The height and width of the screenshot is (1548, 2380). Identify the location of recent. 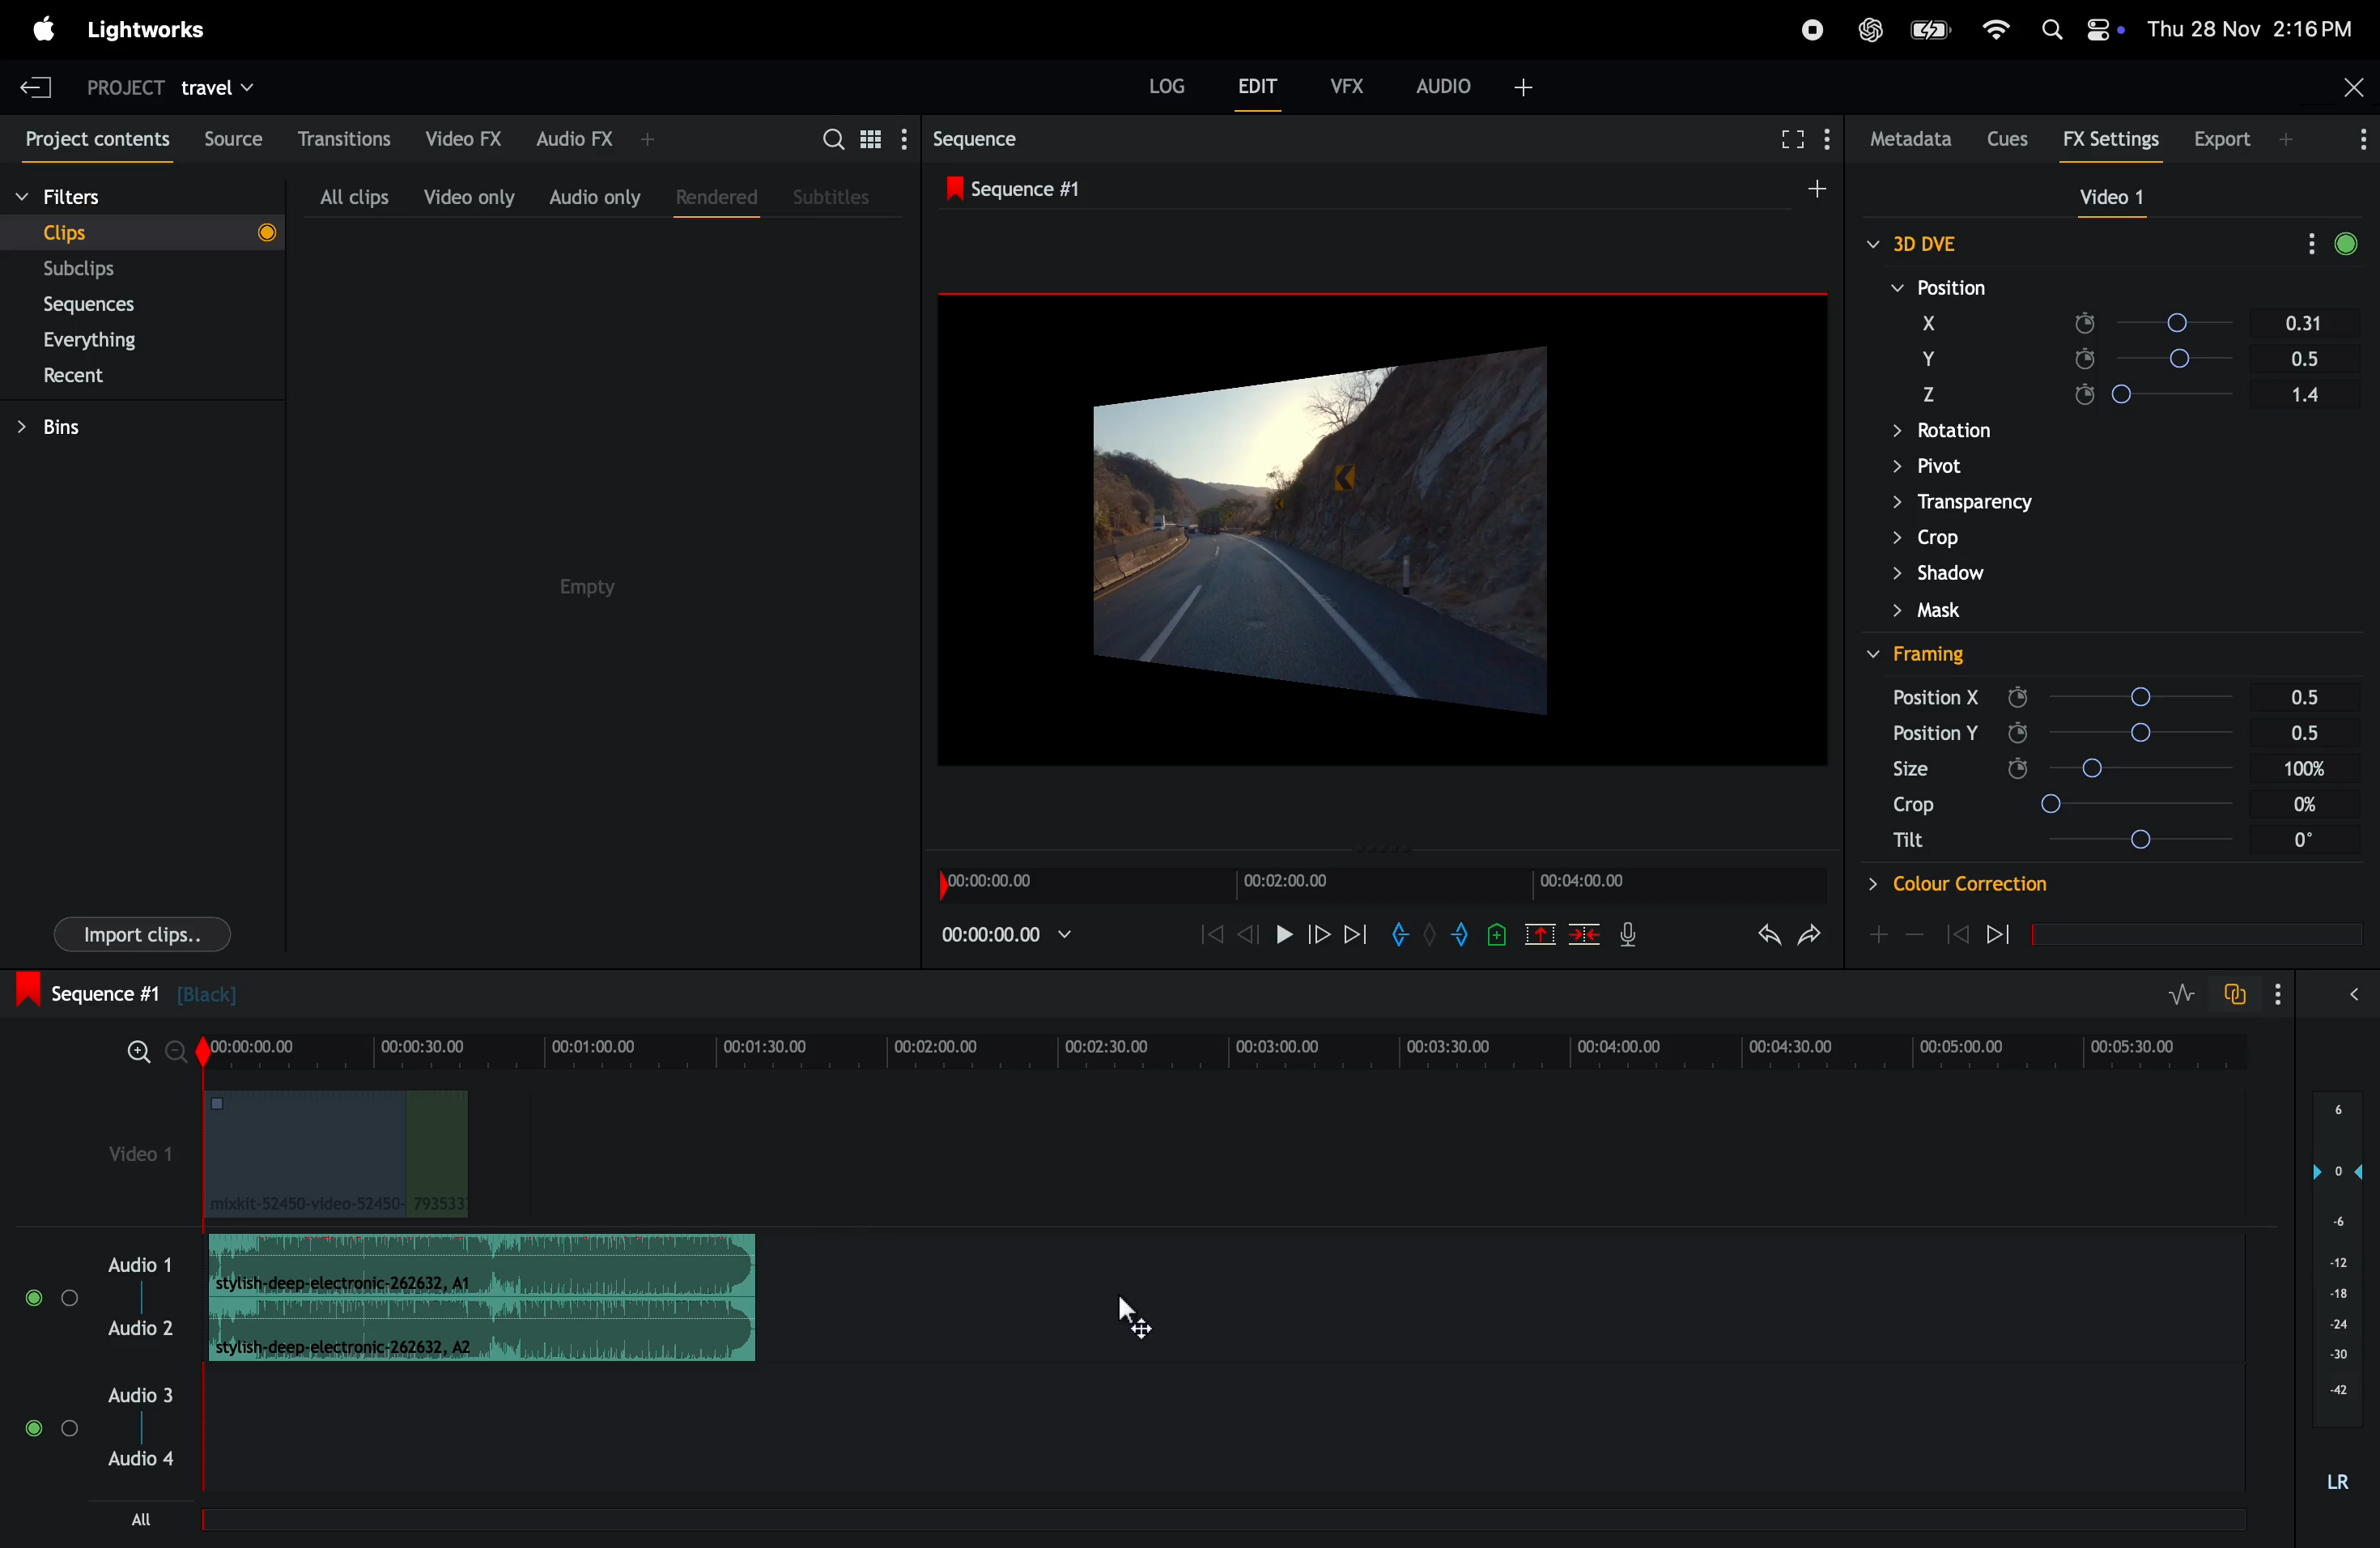
(76, 379).